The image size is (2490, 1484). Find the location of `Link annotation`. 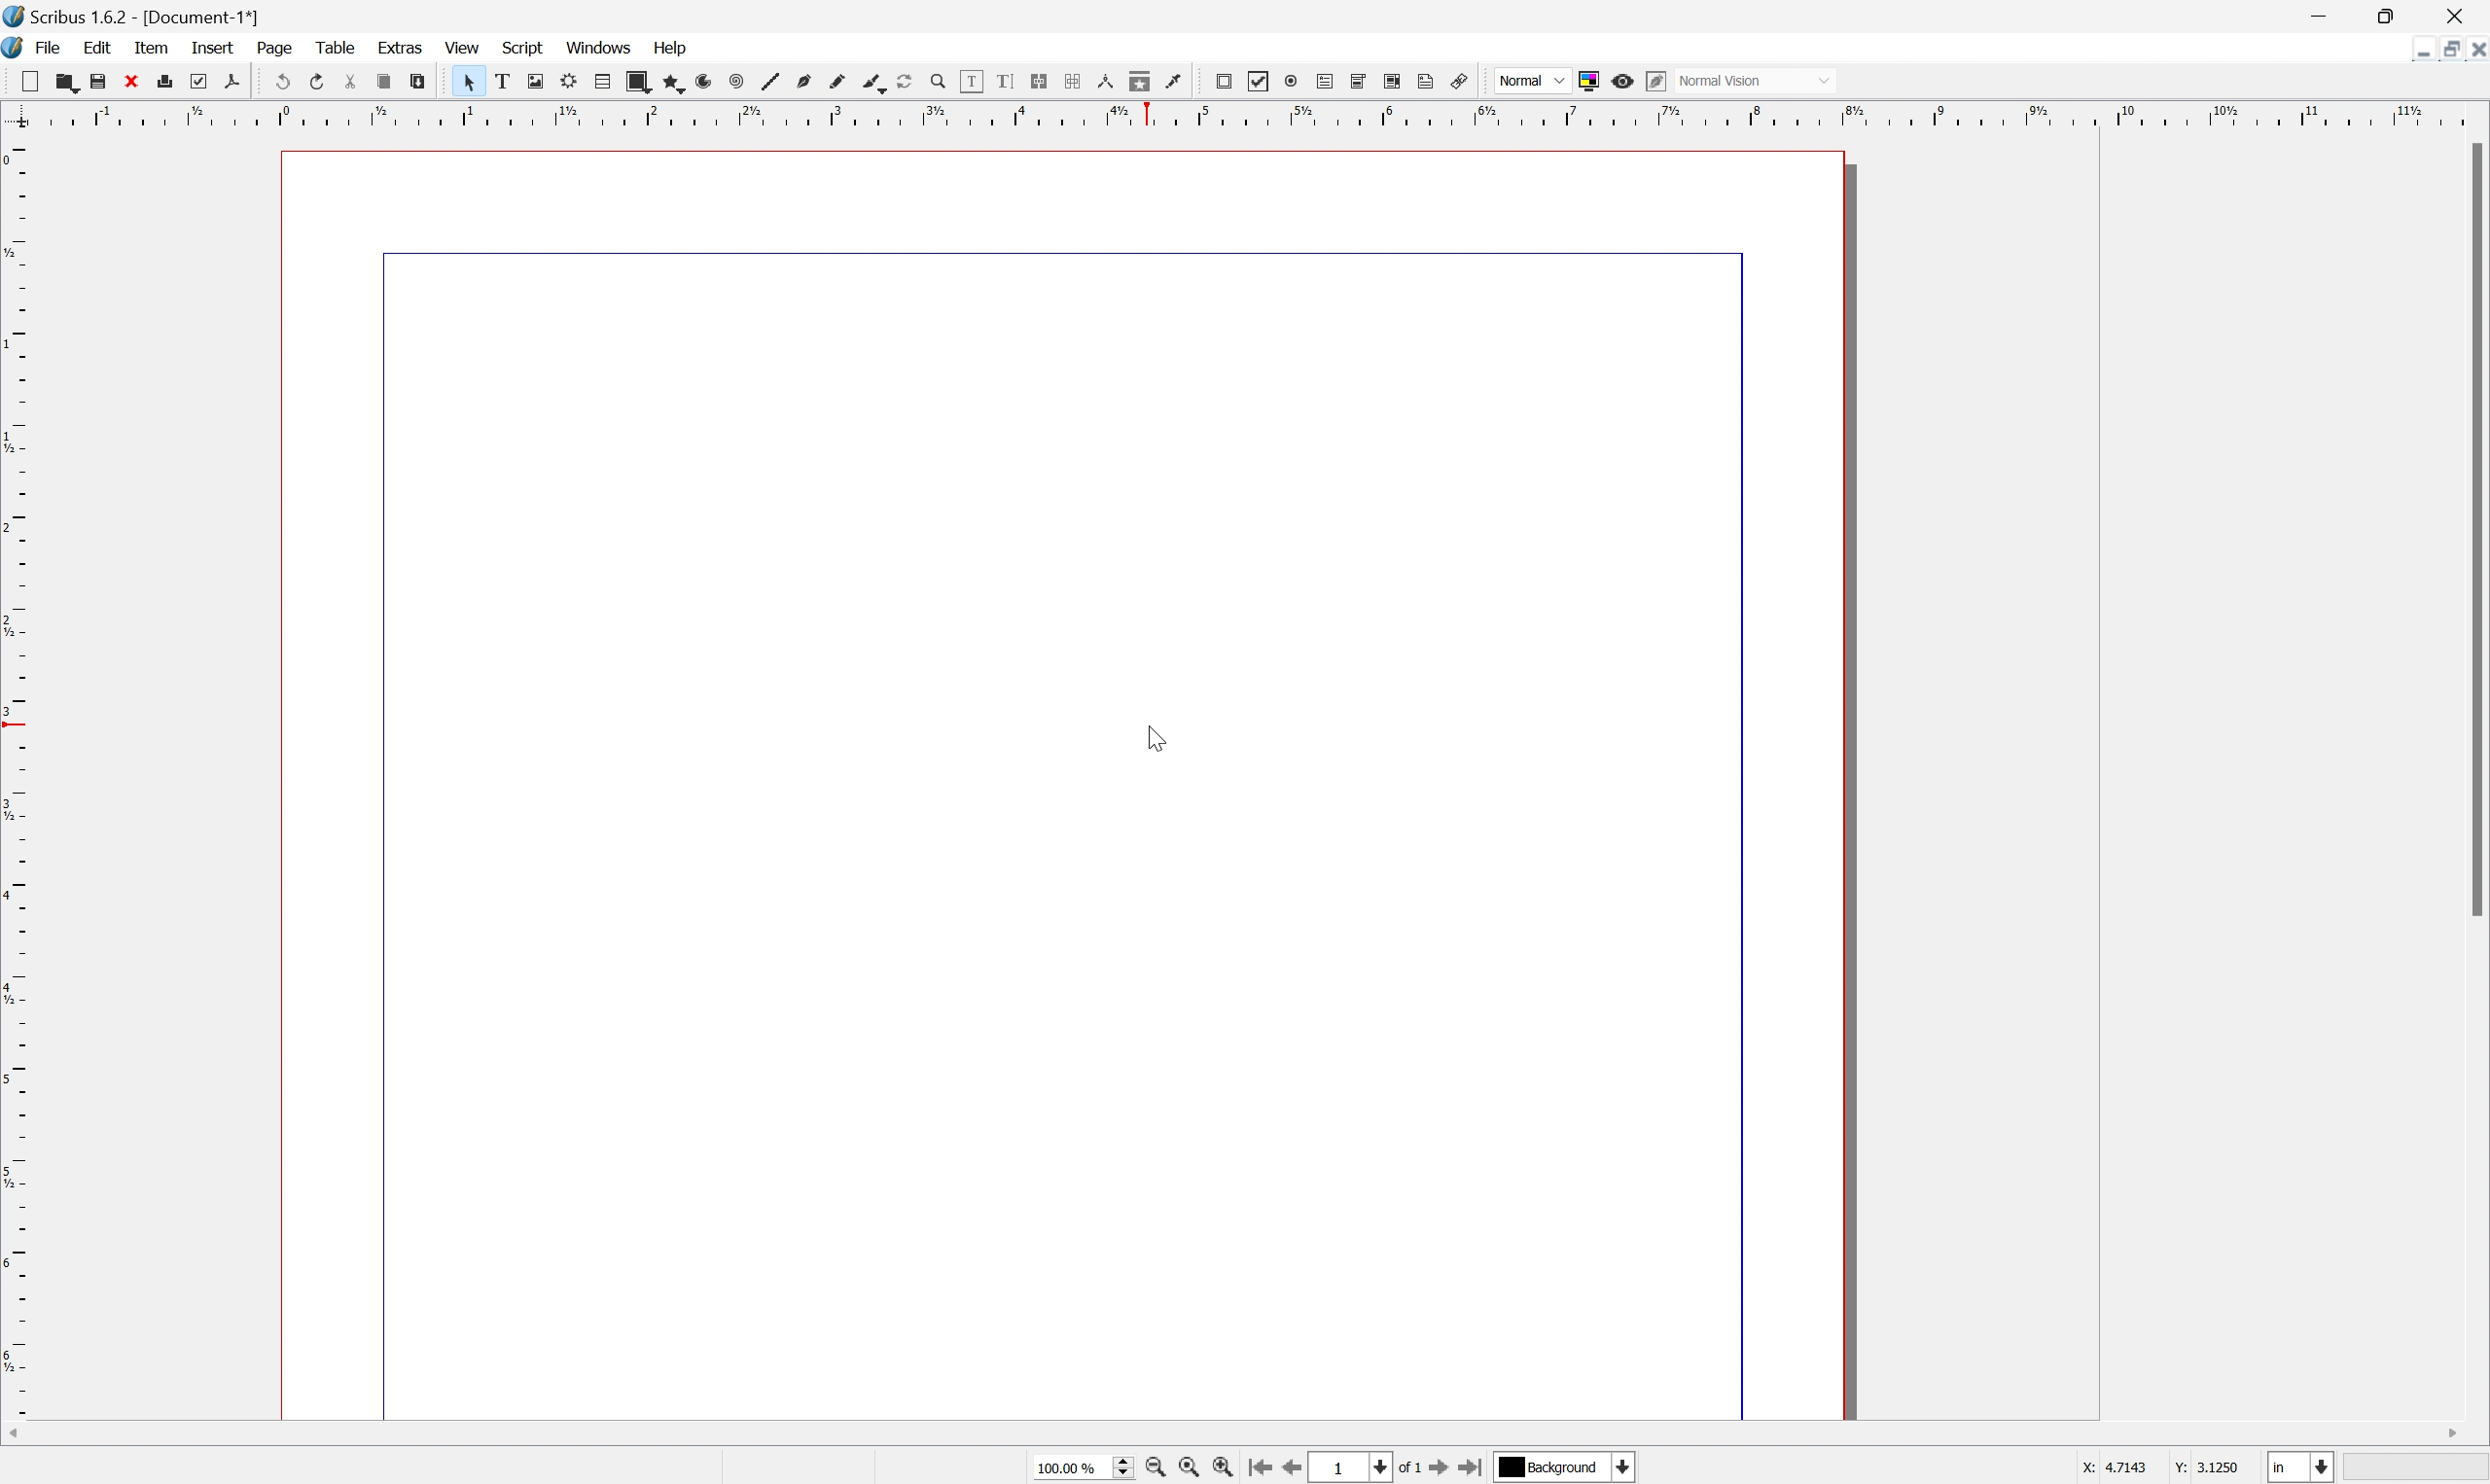

Link annotation is located at coordinates (1463, 81).